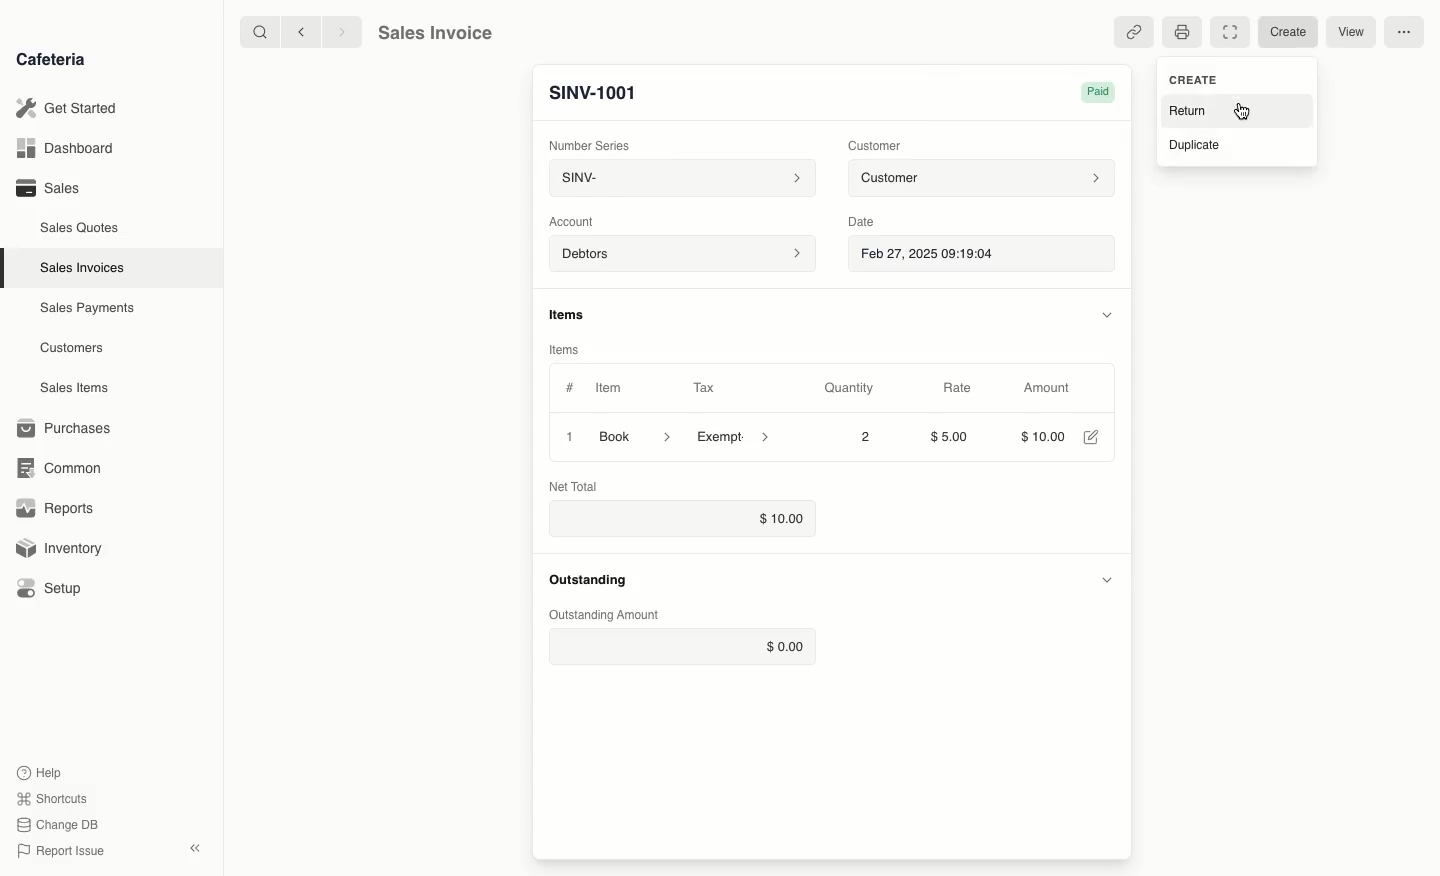 Image resolution: width=1440 pixels, height=876 pixels. What do you see at coordinates (1040, 435) in the screenshot?
I see `$10.00` at bounding box center [1040, 435].